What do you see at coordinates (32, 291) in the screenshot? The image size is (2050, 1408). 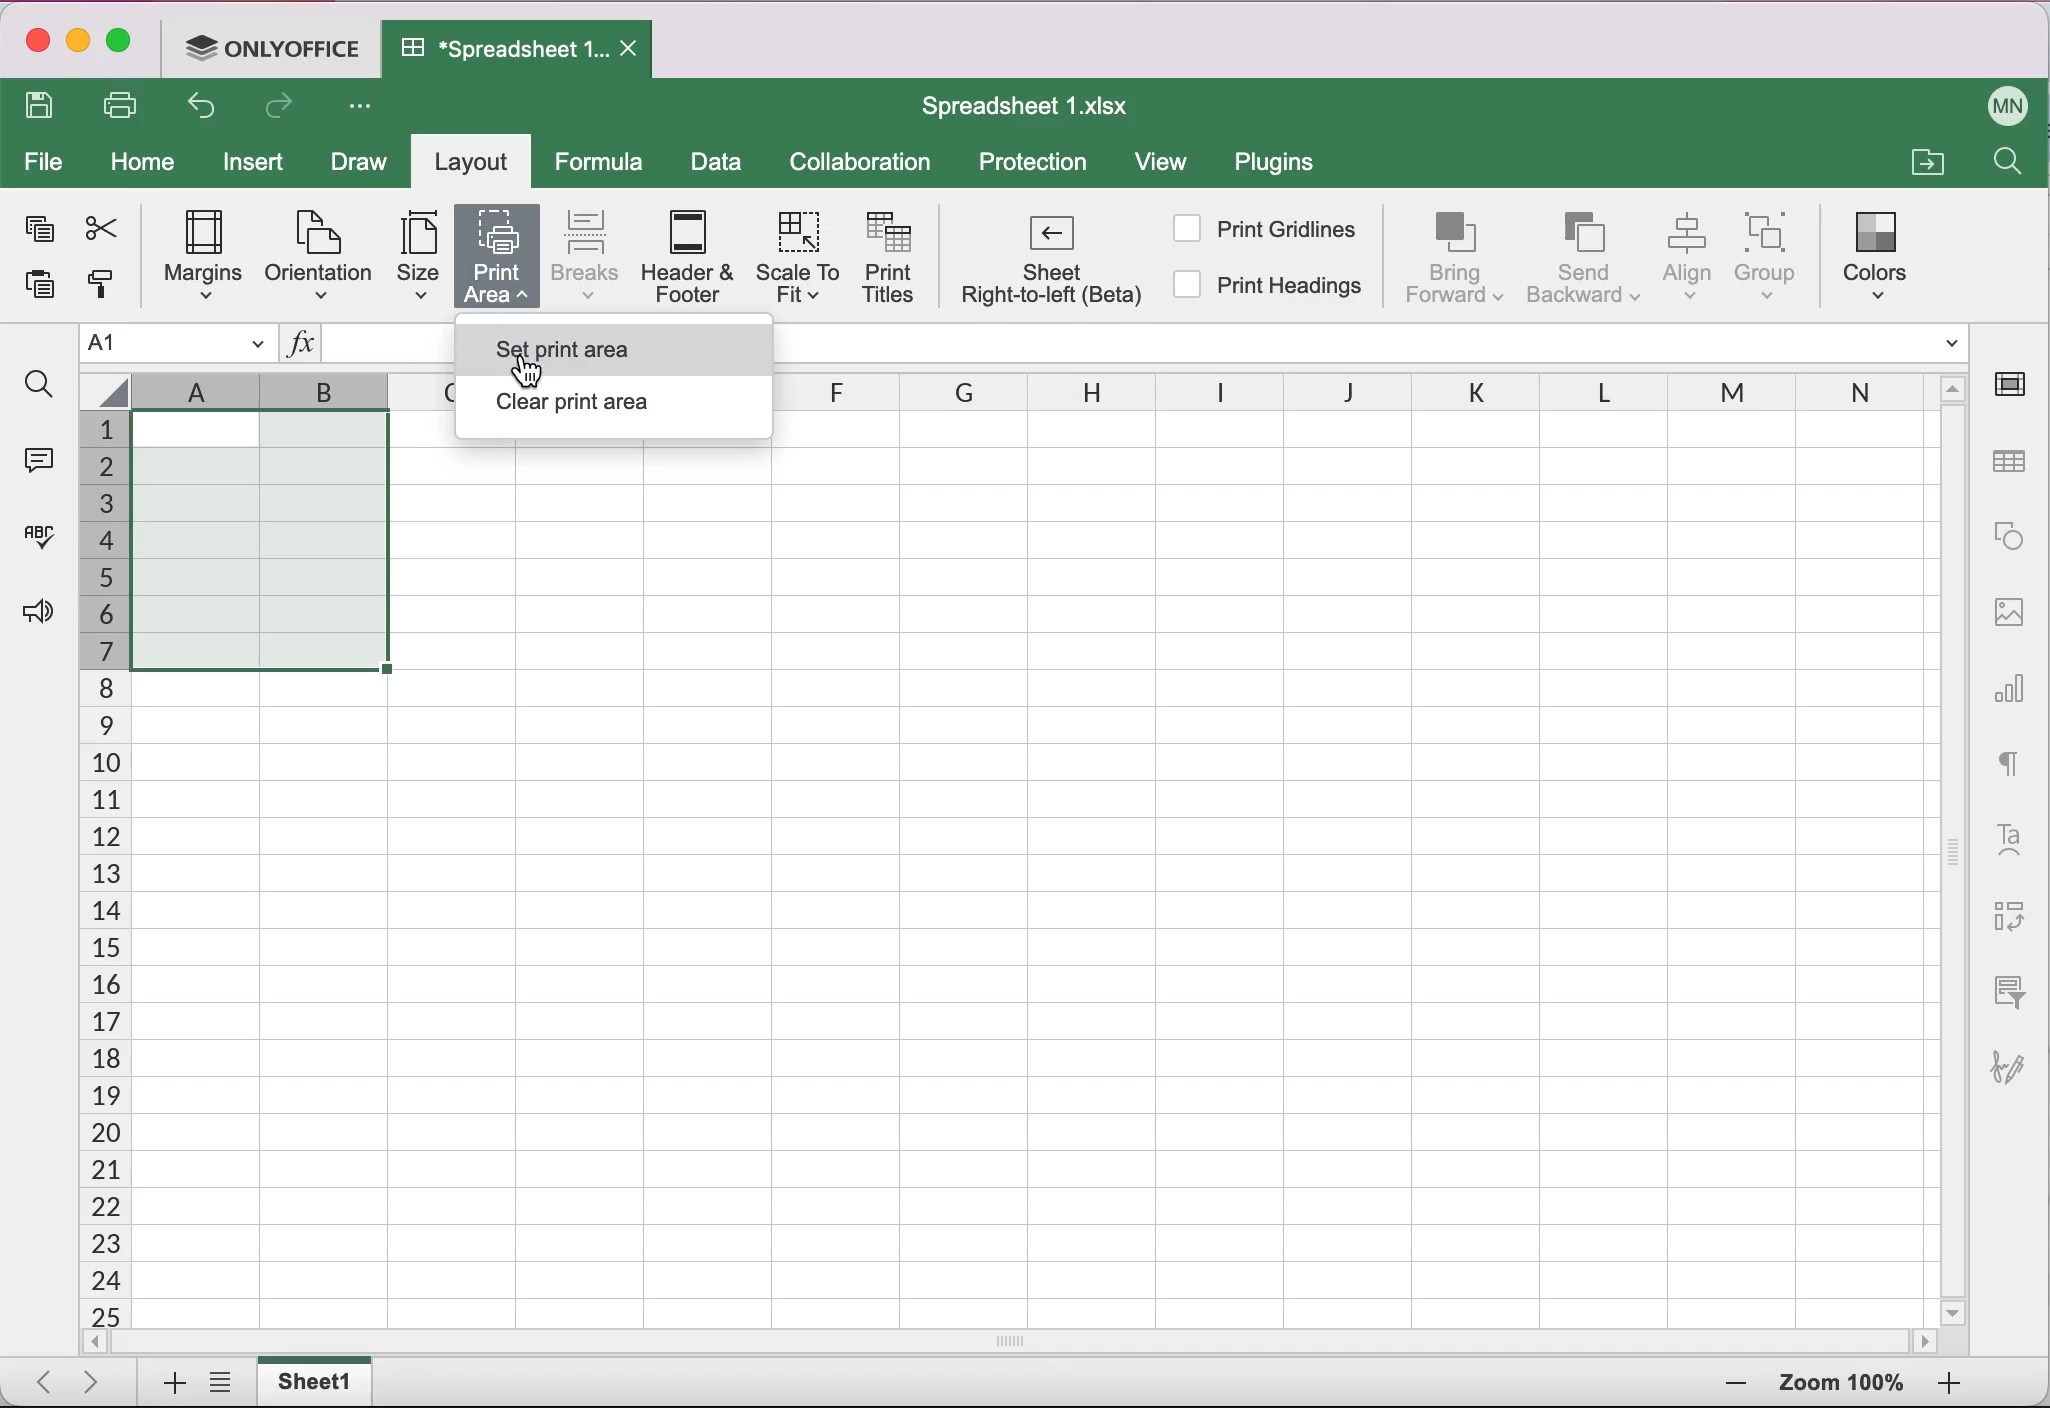 I see `paste` at bounding box center [32, 291].